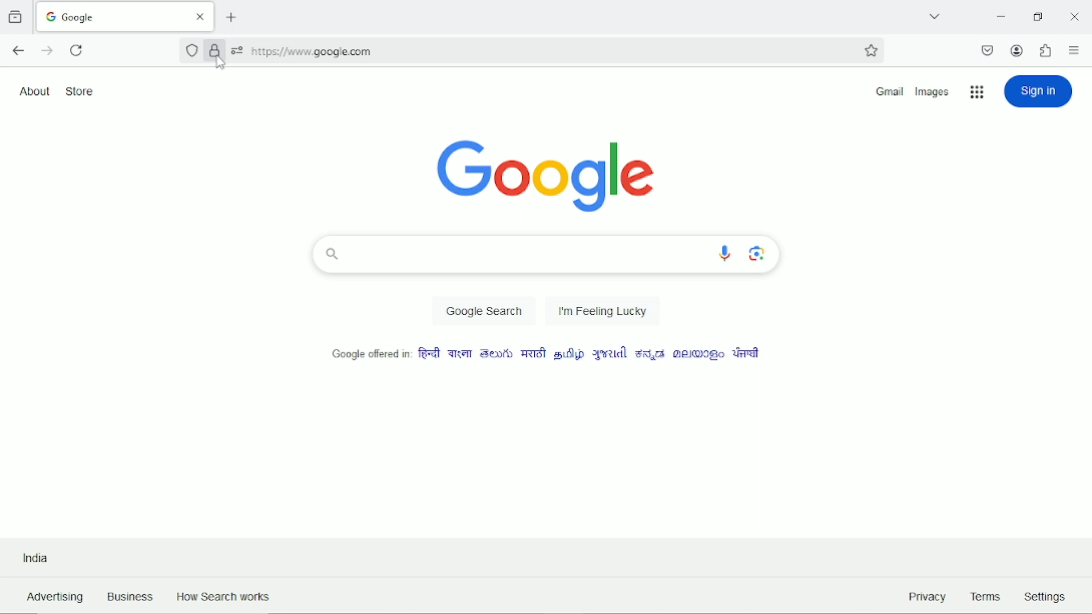  What do you see at coordinates (79, 49) in the screenshot?
I see `Reload current page` at bounding box center [79, 49].